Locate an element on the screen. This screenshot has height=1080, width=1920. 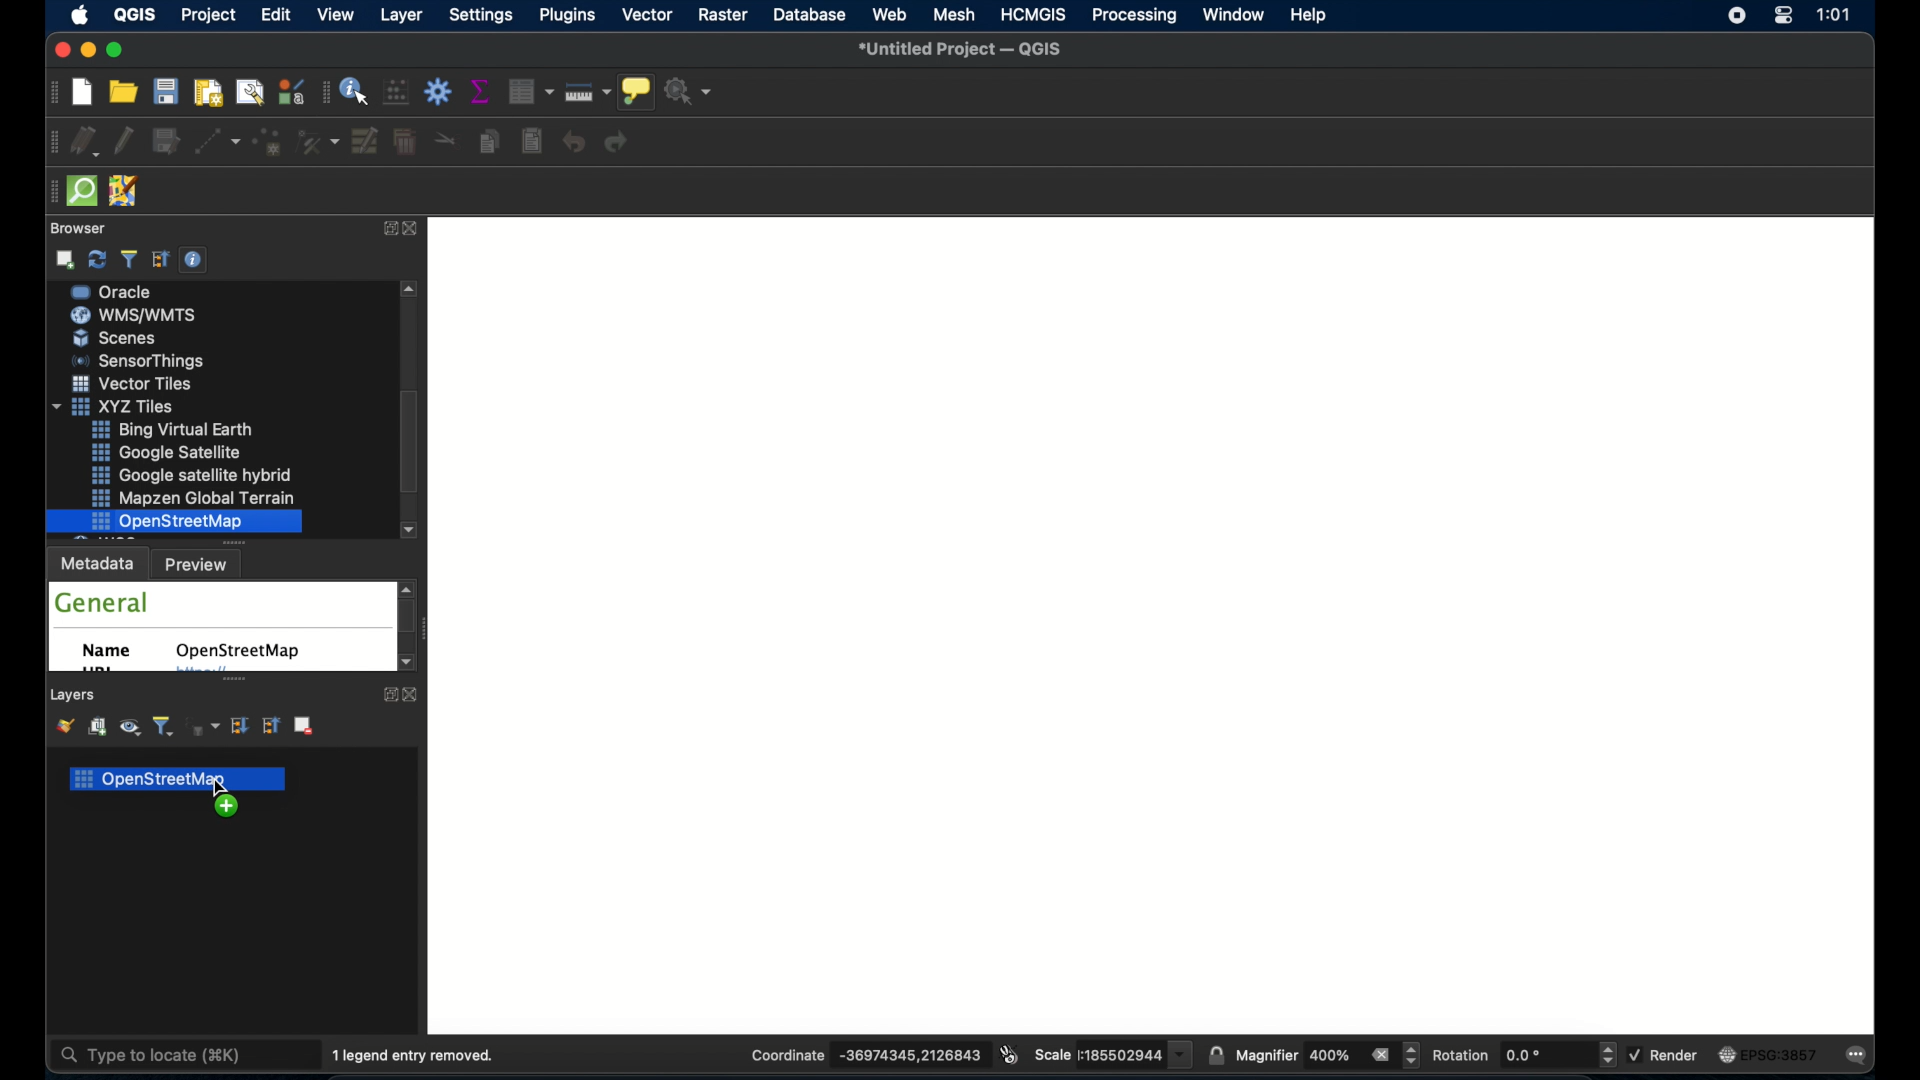
settings is located at coordinates (480, 16).